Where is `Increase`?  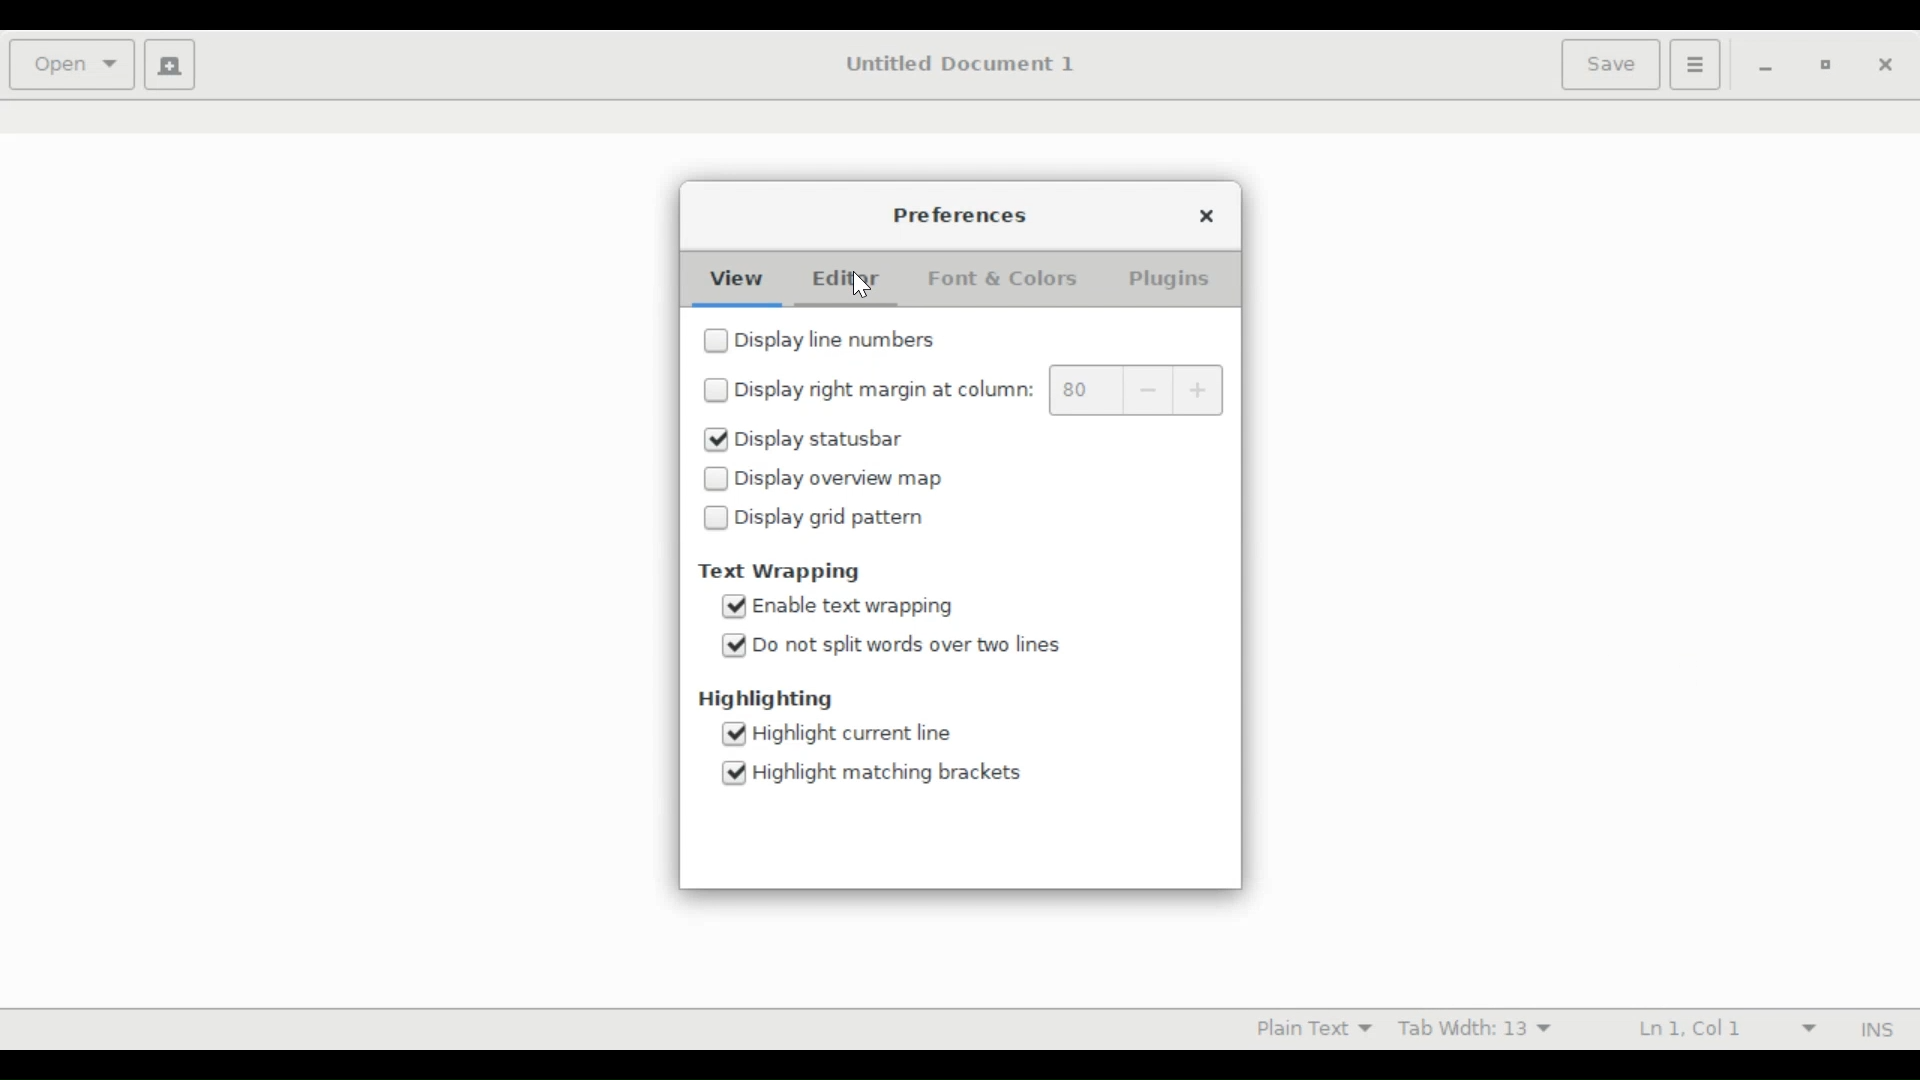 Increase is located at coordinates (1197, 391).